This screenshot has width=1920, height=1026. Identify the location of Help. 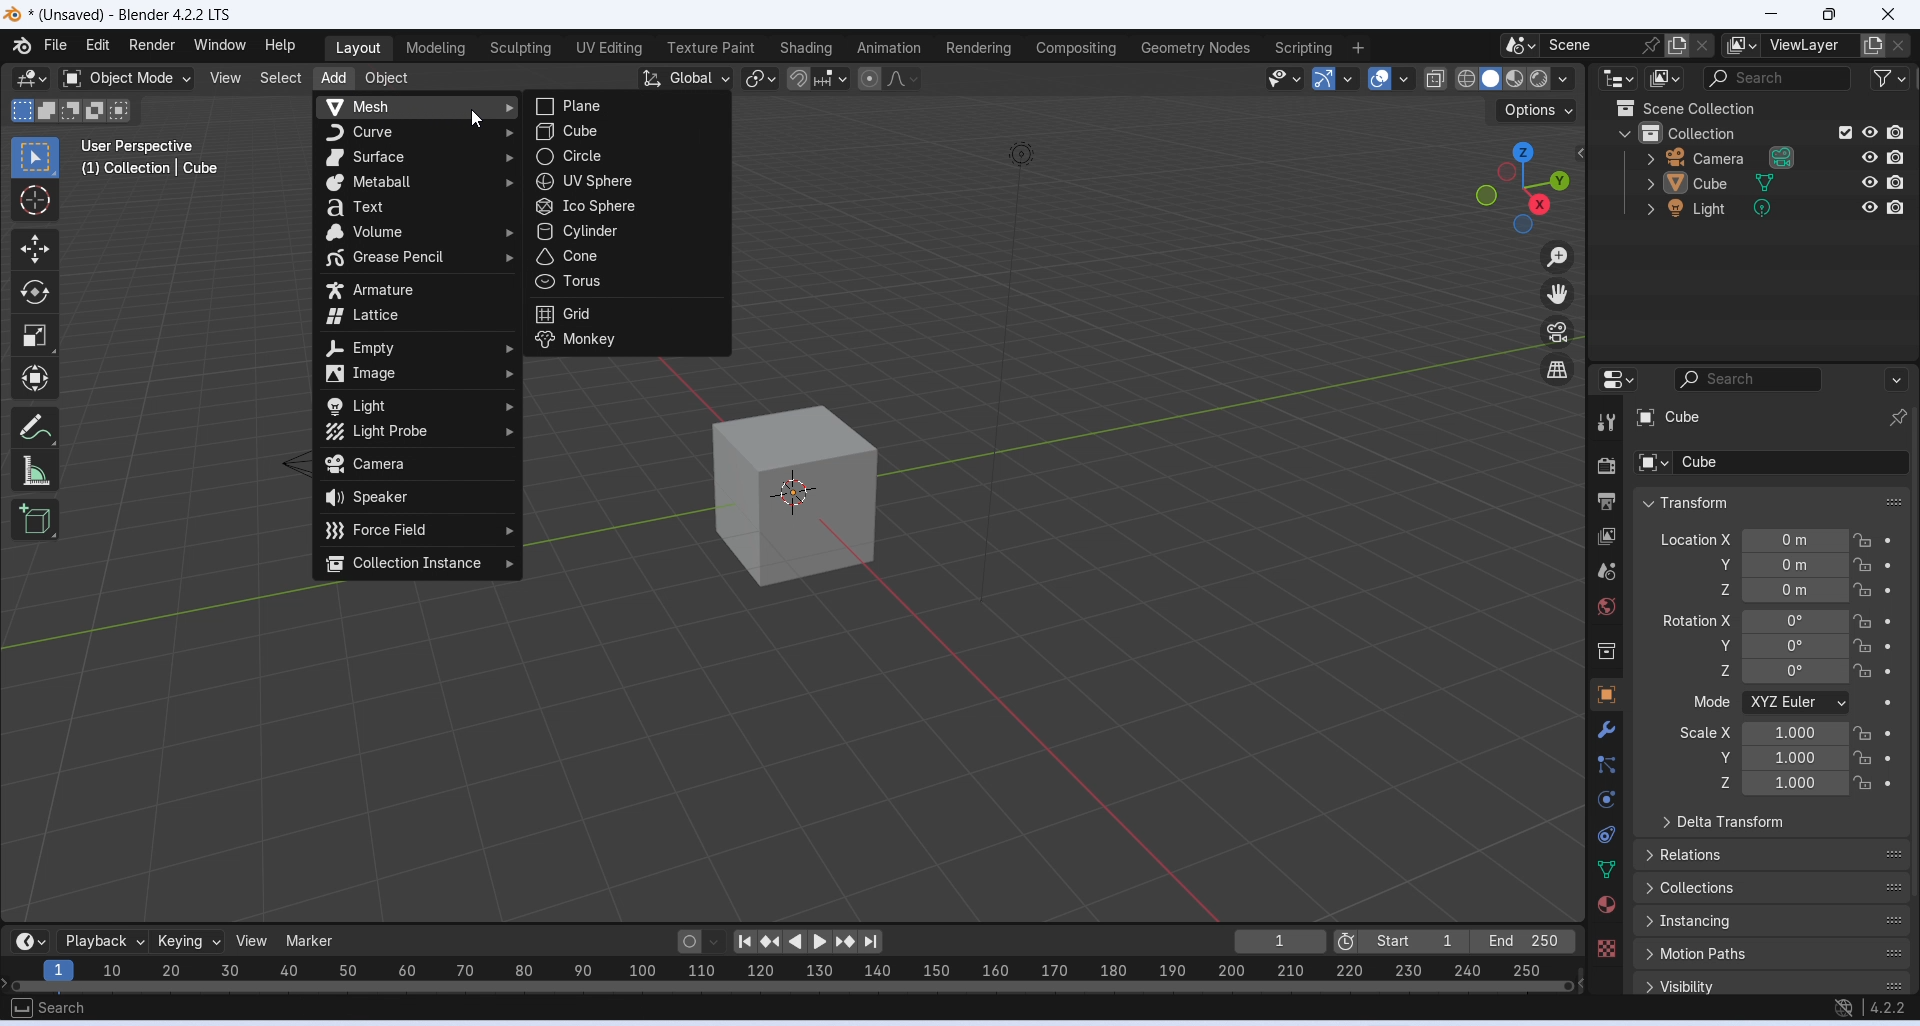
(280, 45).